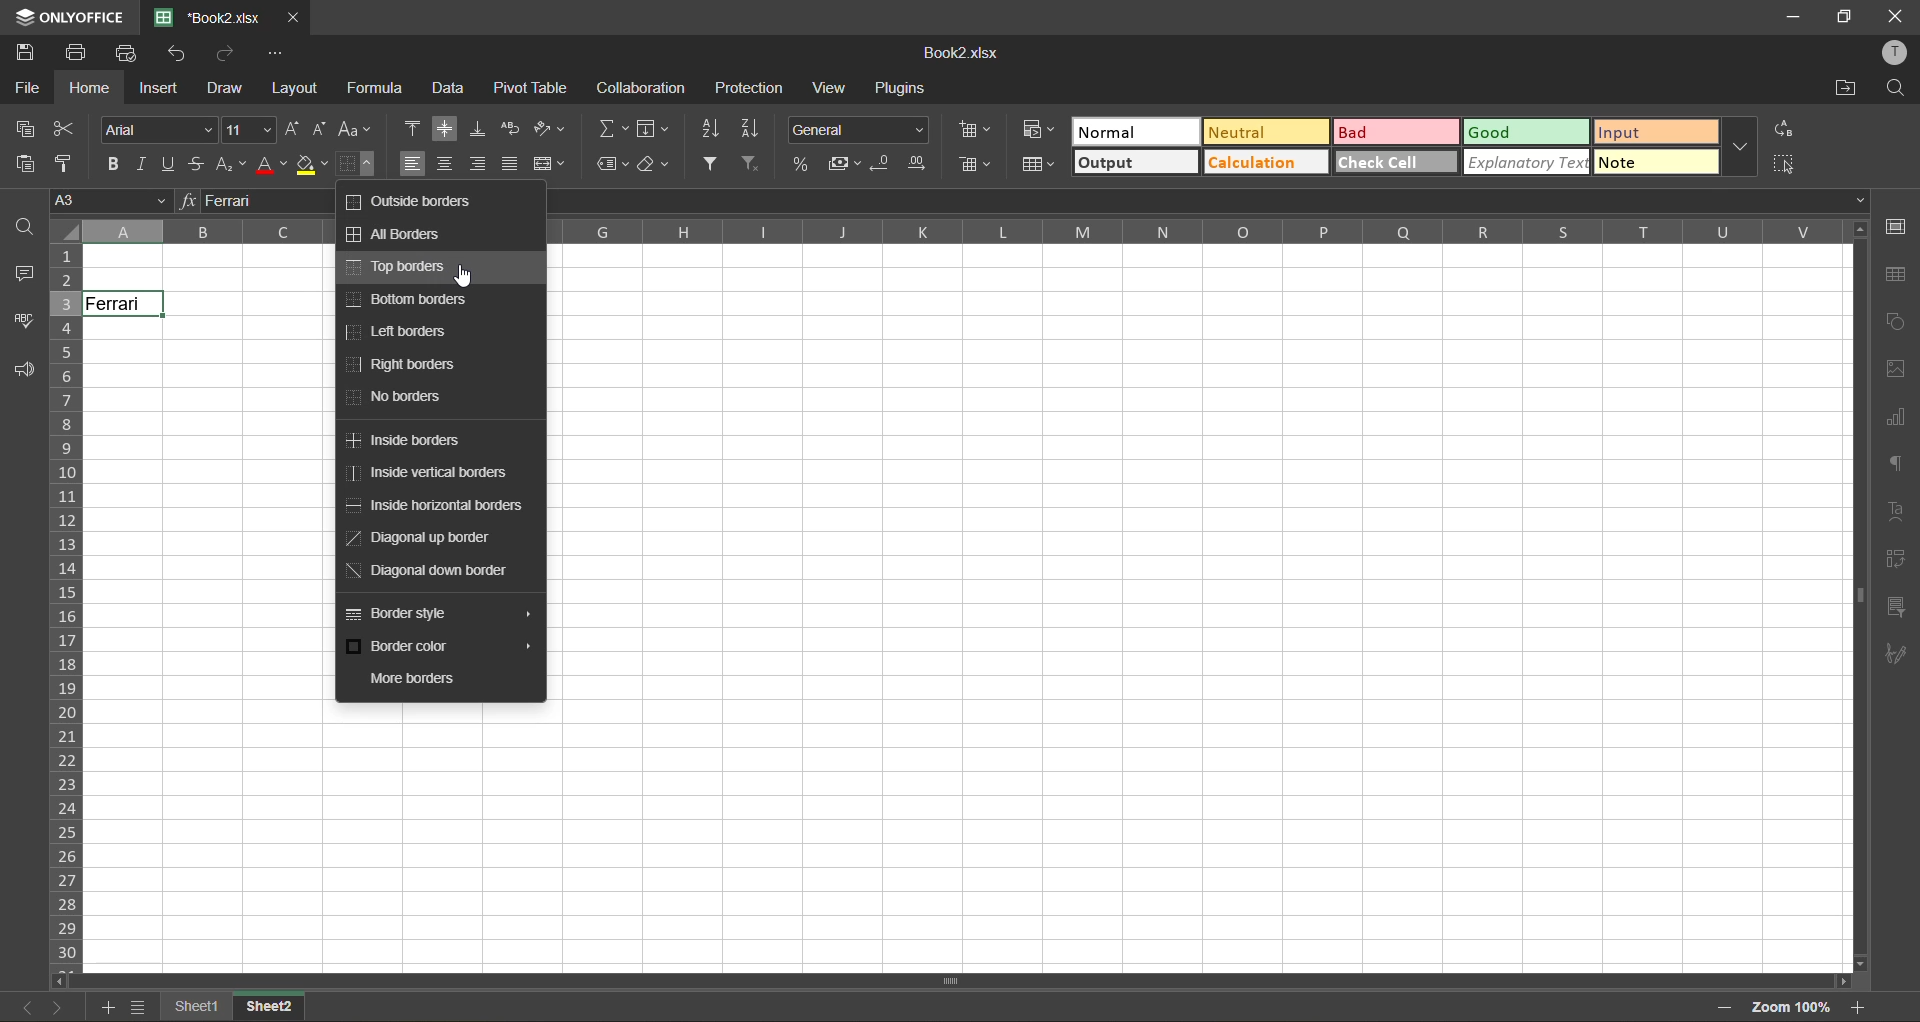 This screenshot has height=1022, width=1920. What do you see at coordinates (635, 91) in the screenshot?
I see `collaboration` at bounding box center [635, 91].